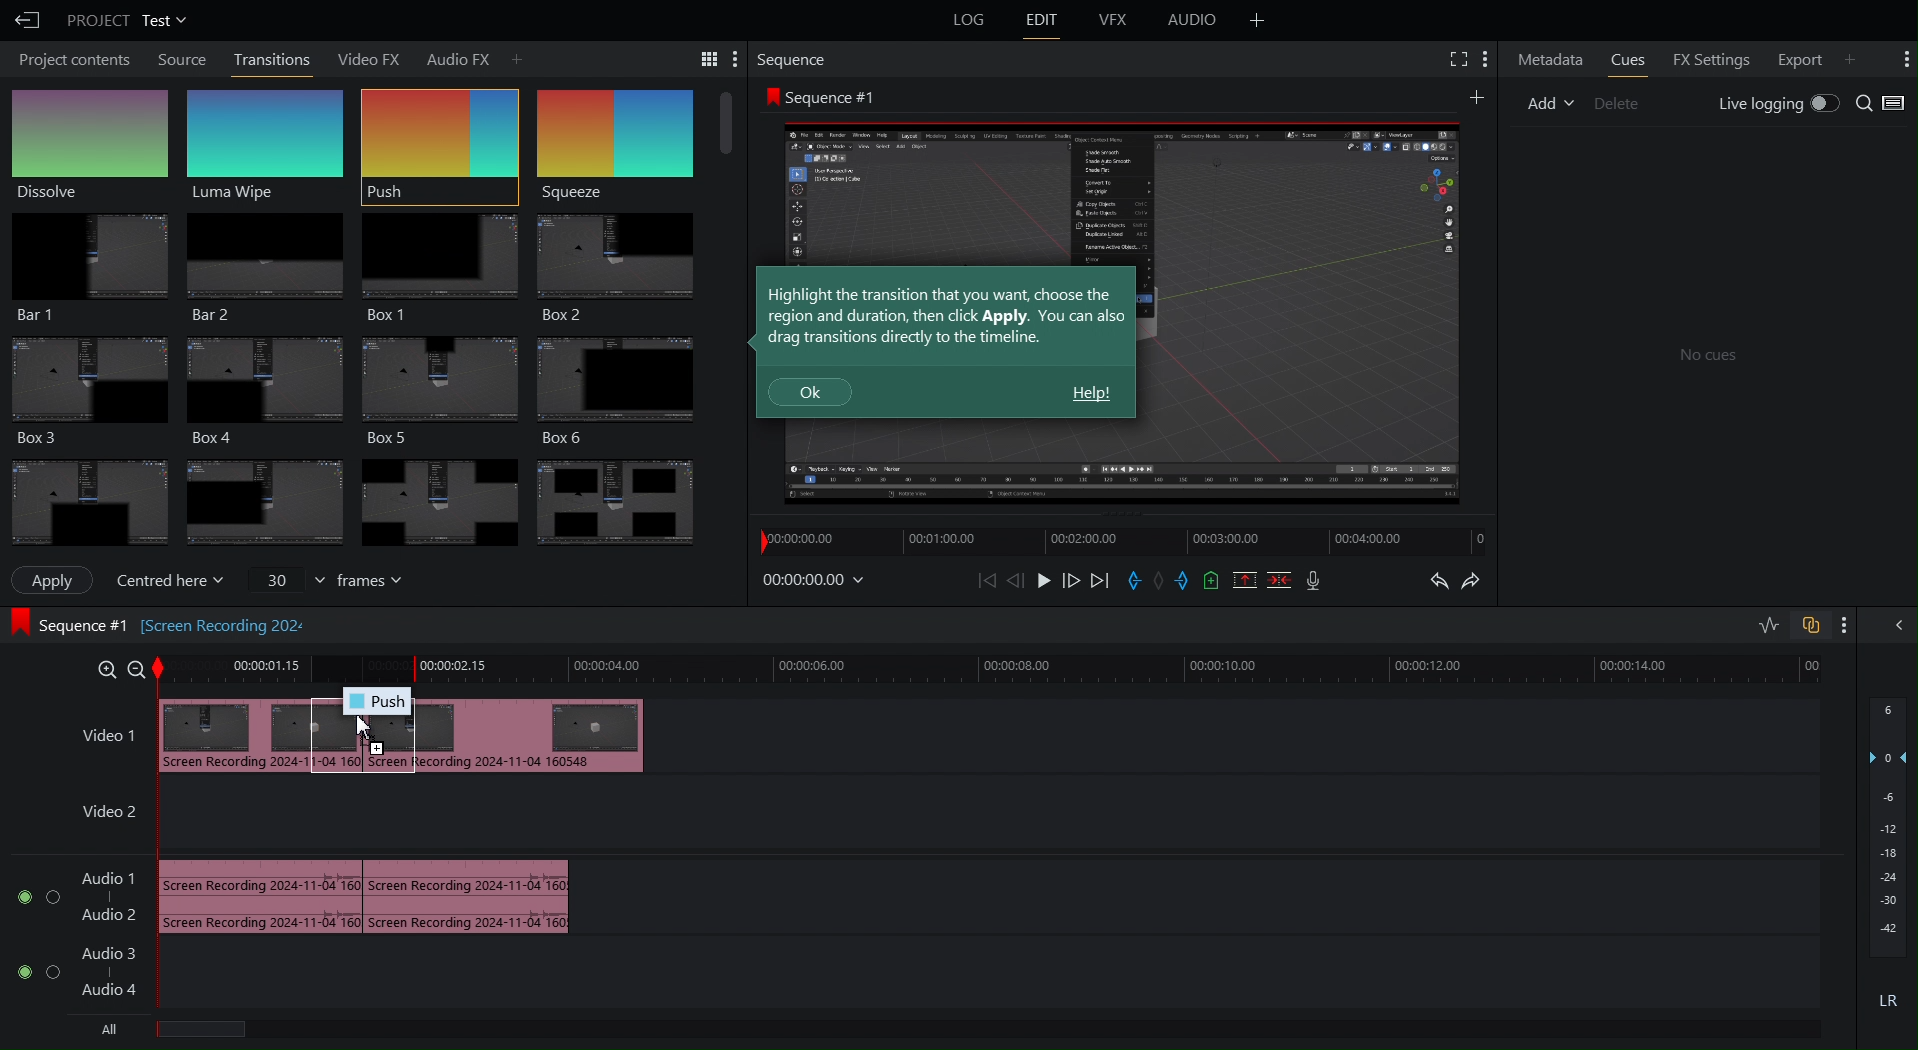  What do you see at coordinates (1280, 579) in the screenshot?
I see `Delete/Cut` at bounding box center [1280, 579].